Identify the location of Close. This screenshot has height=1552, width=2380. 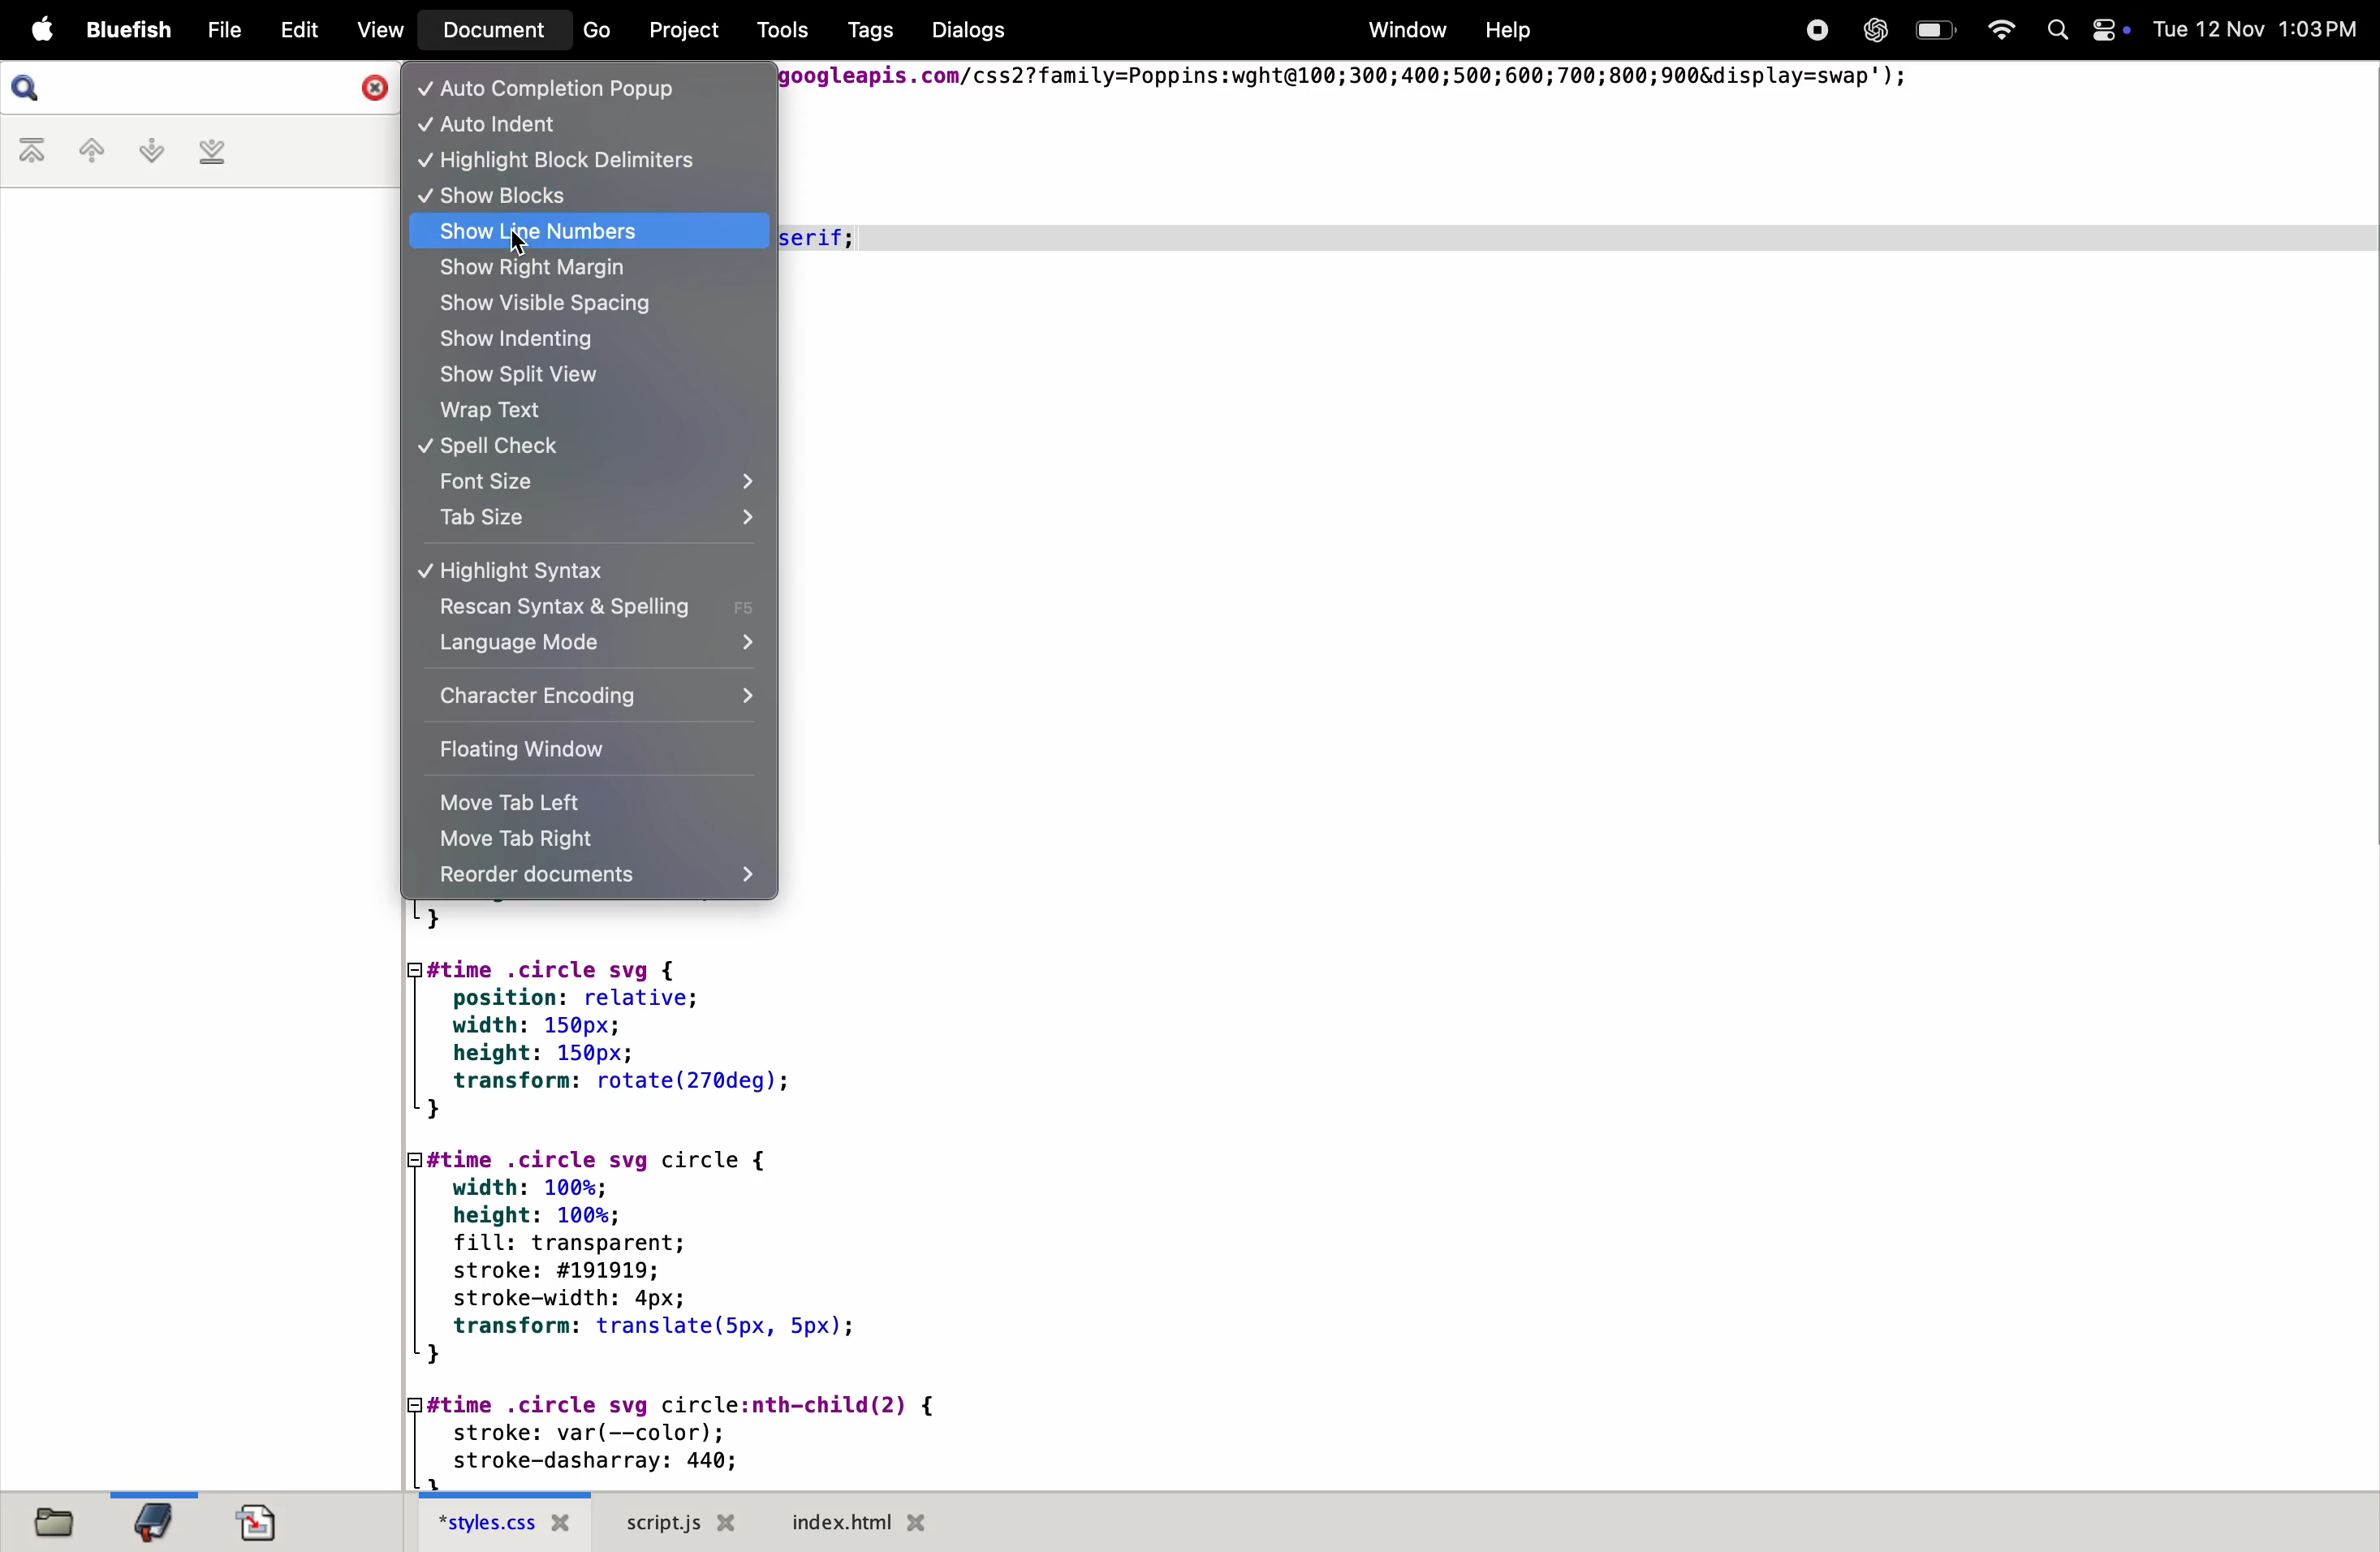
(374, 86).